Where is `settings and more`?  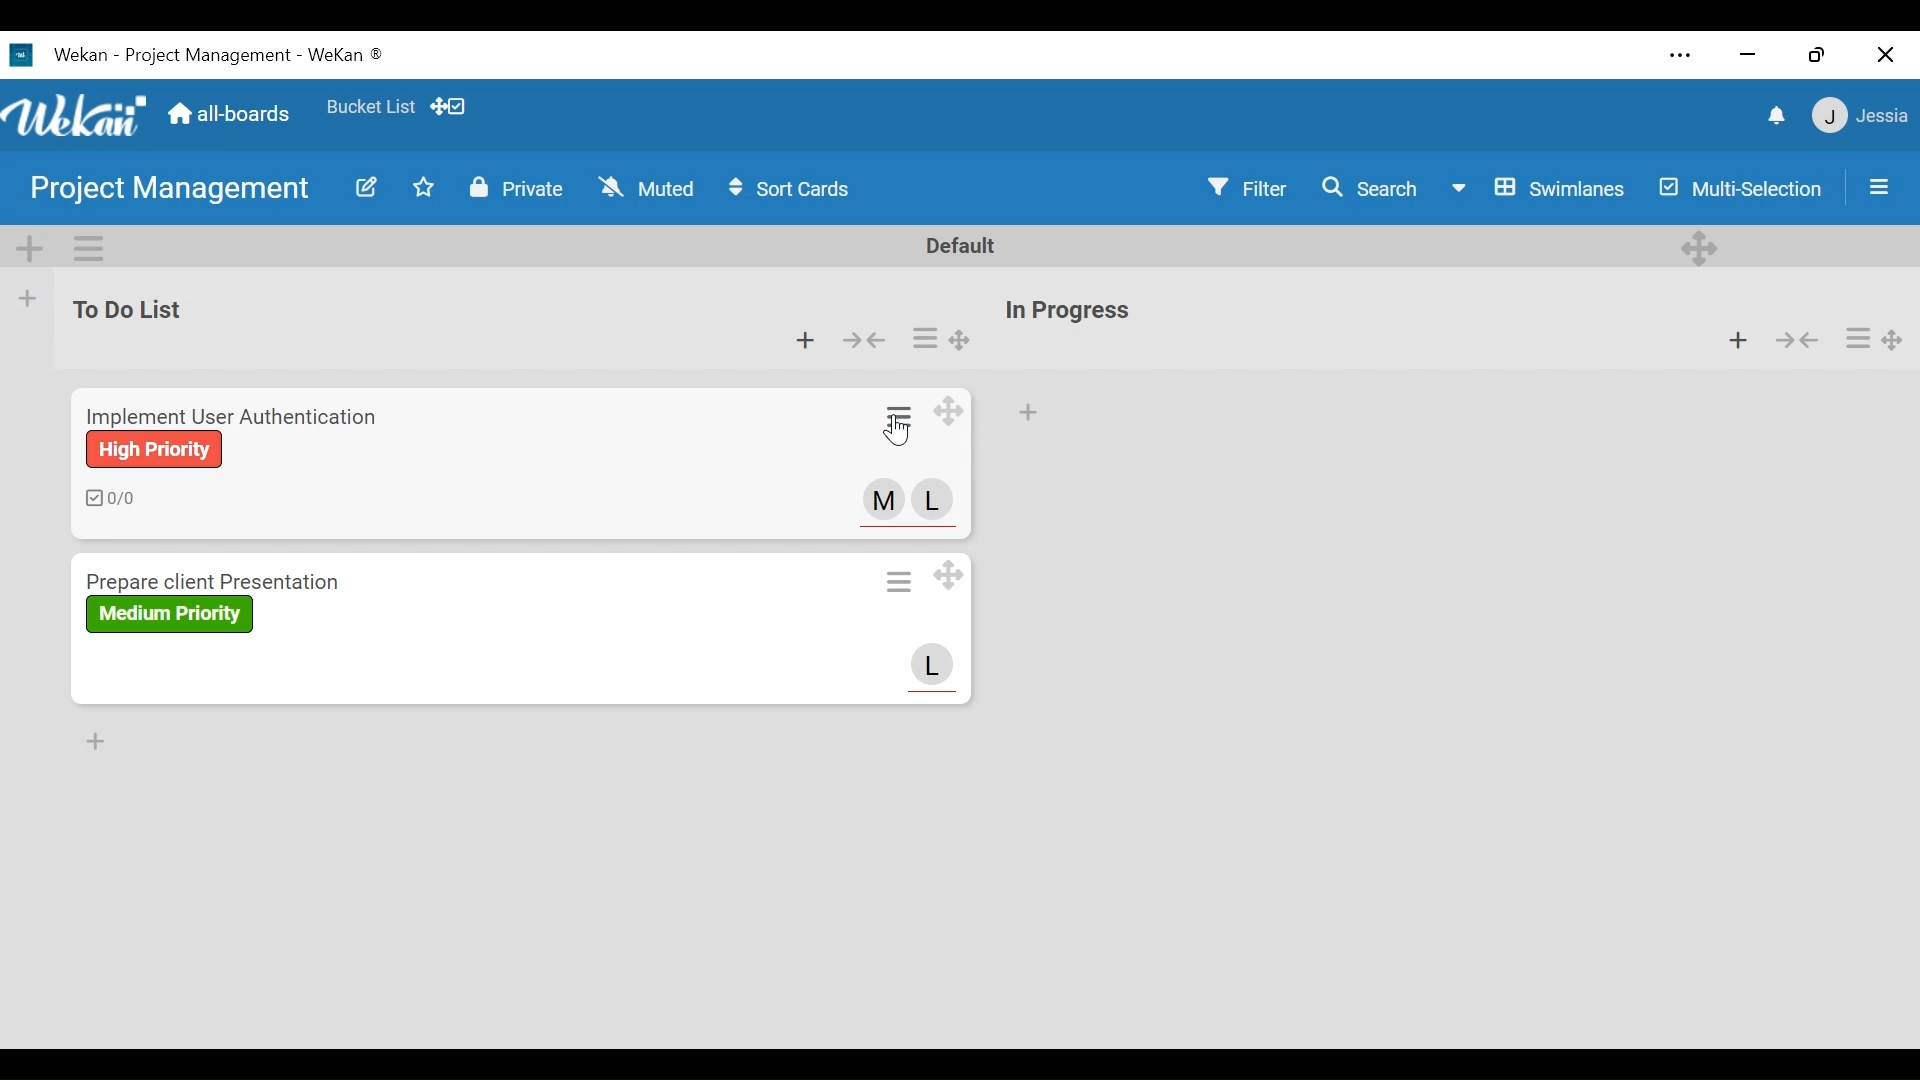 settings and more is located at coordinates (1679, 55).